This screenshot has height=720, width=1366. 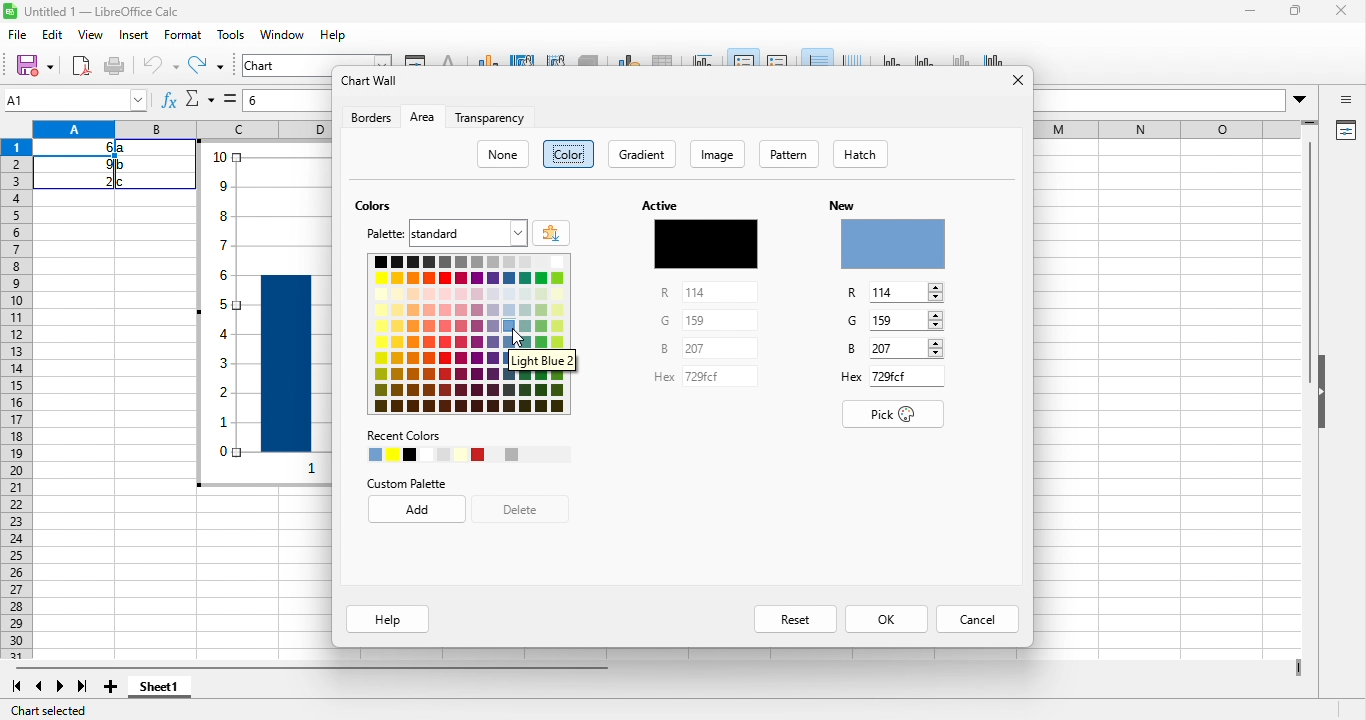 I want to click on print, so click(x=115, y=66).